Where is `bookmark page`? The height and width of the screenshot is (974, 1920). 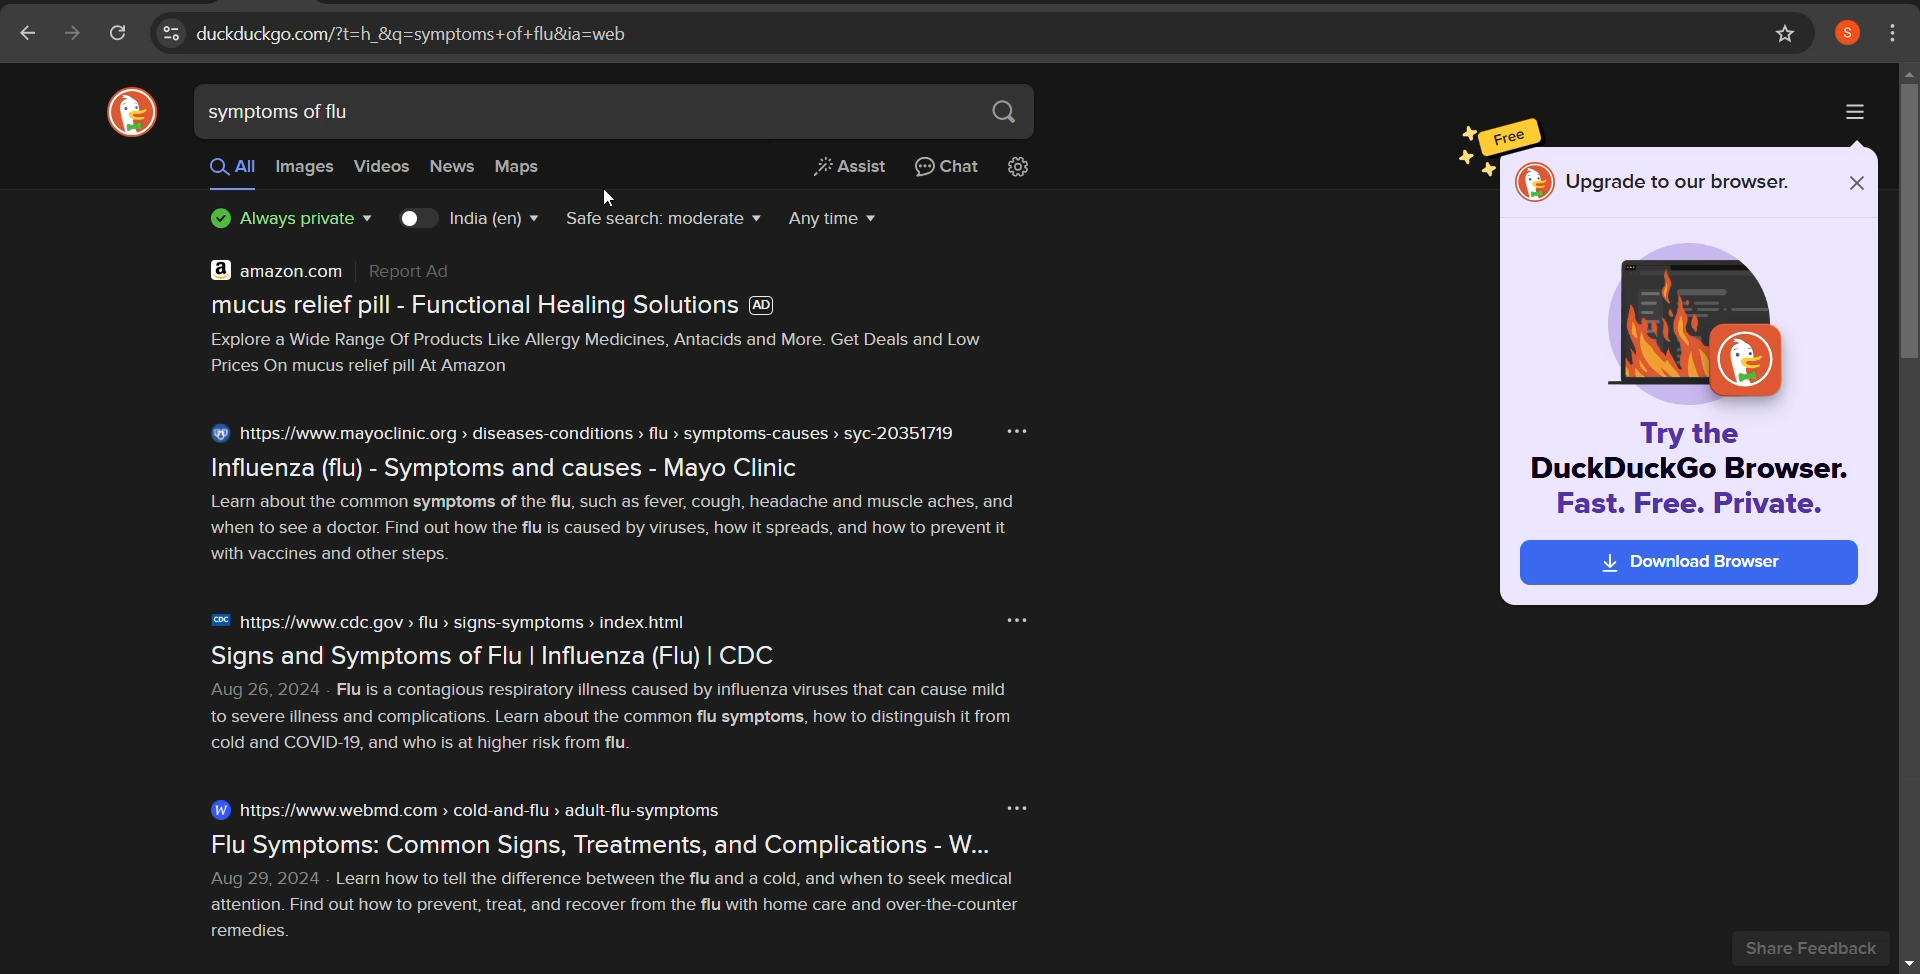
bookmark page is located at coordinates (1787, 34).